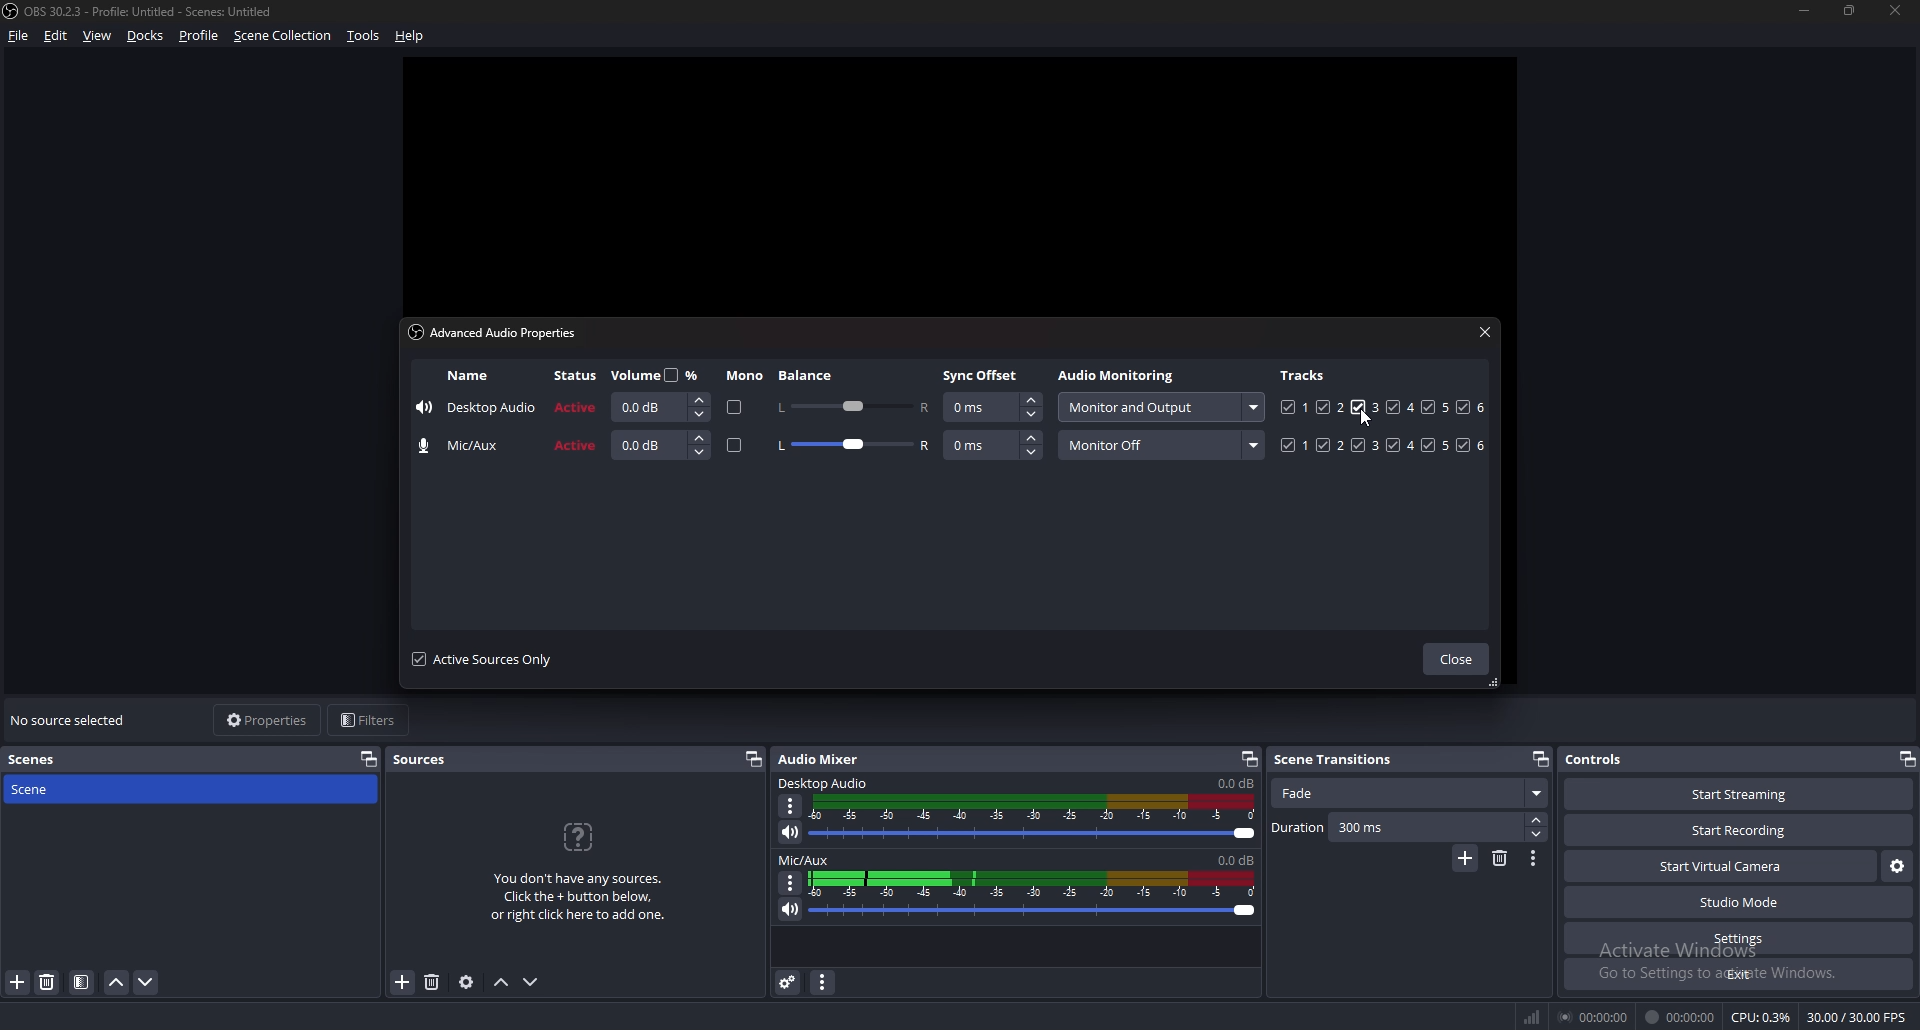  I want to click on name, so click(468, 376).